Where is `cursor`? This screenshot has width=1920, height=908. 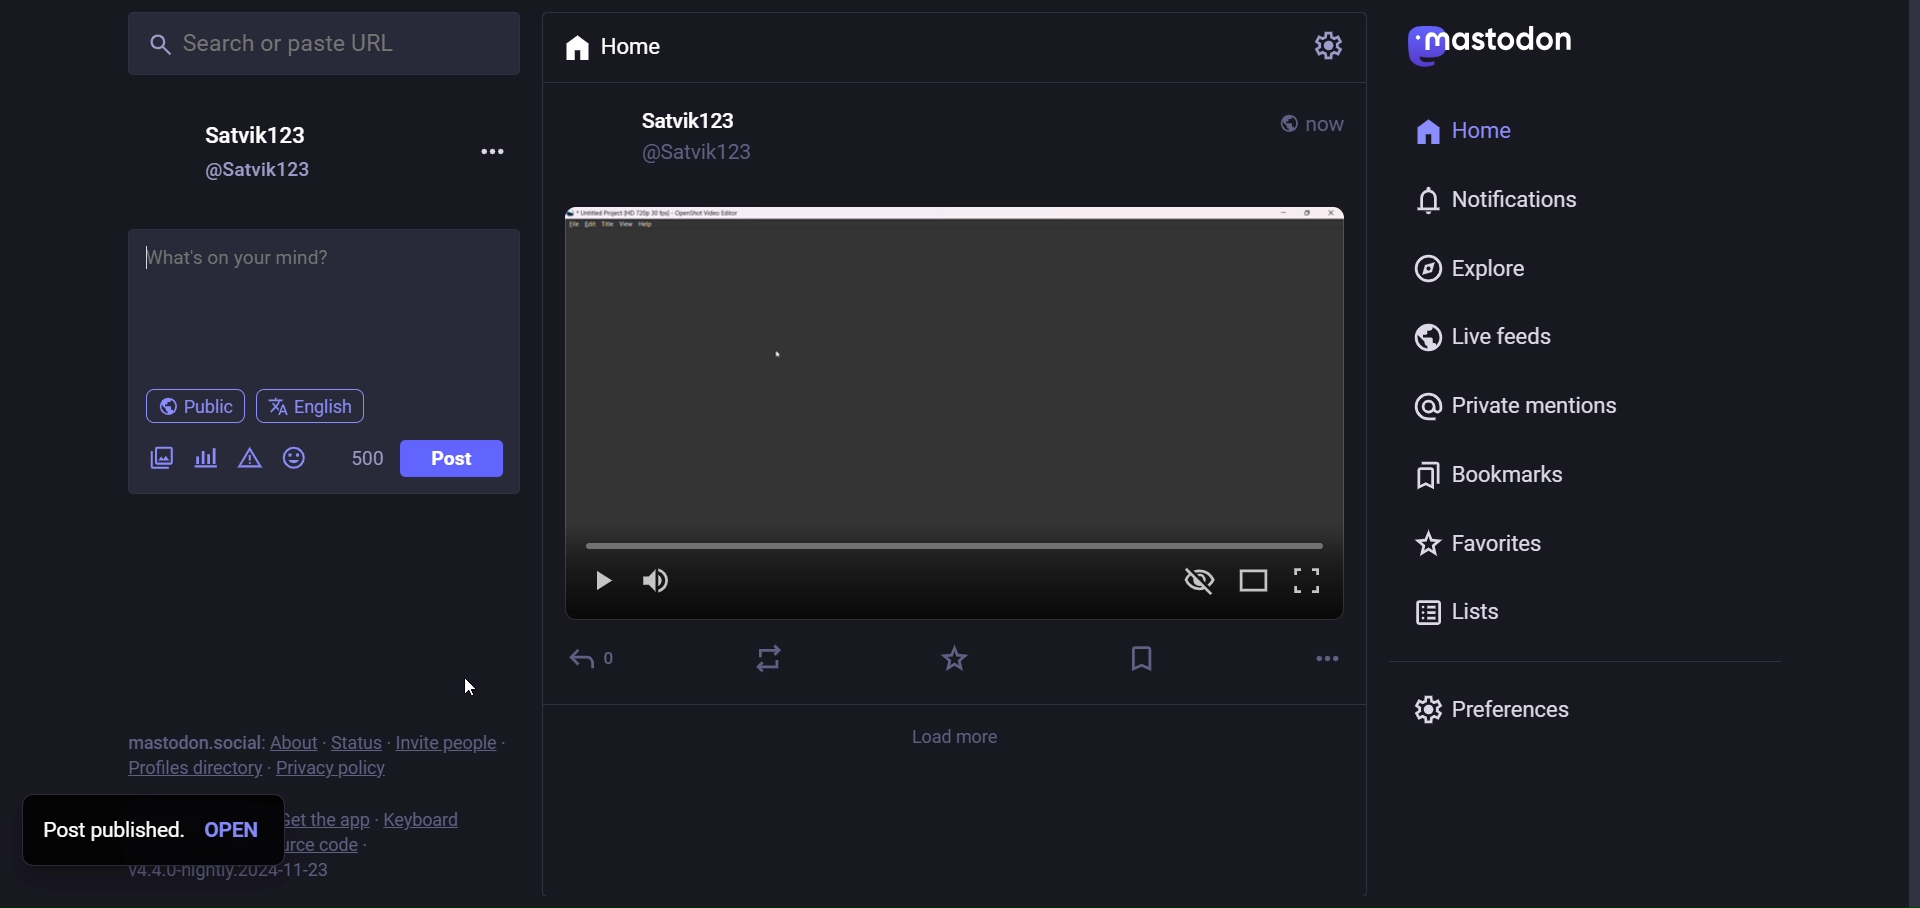
cursor is located at coordinates (470, 688).